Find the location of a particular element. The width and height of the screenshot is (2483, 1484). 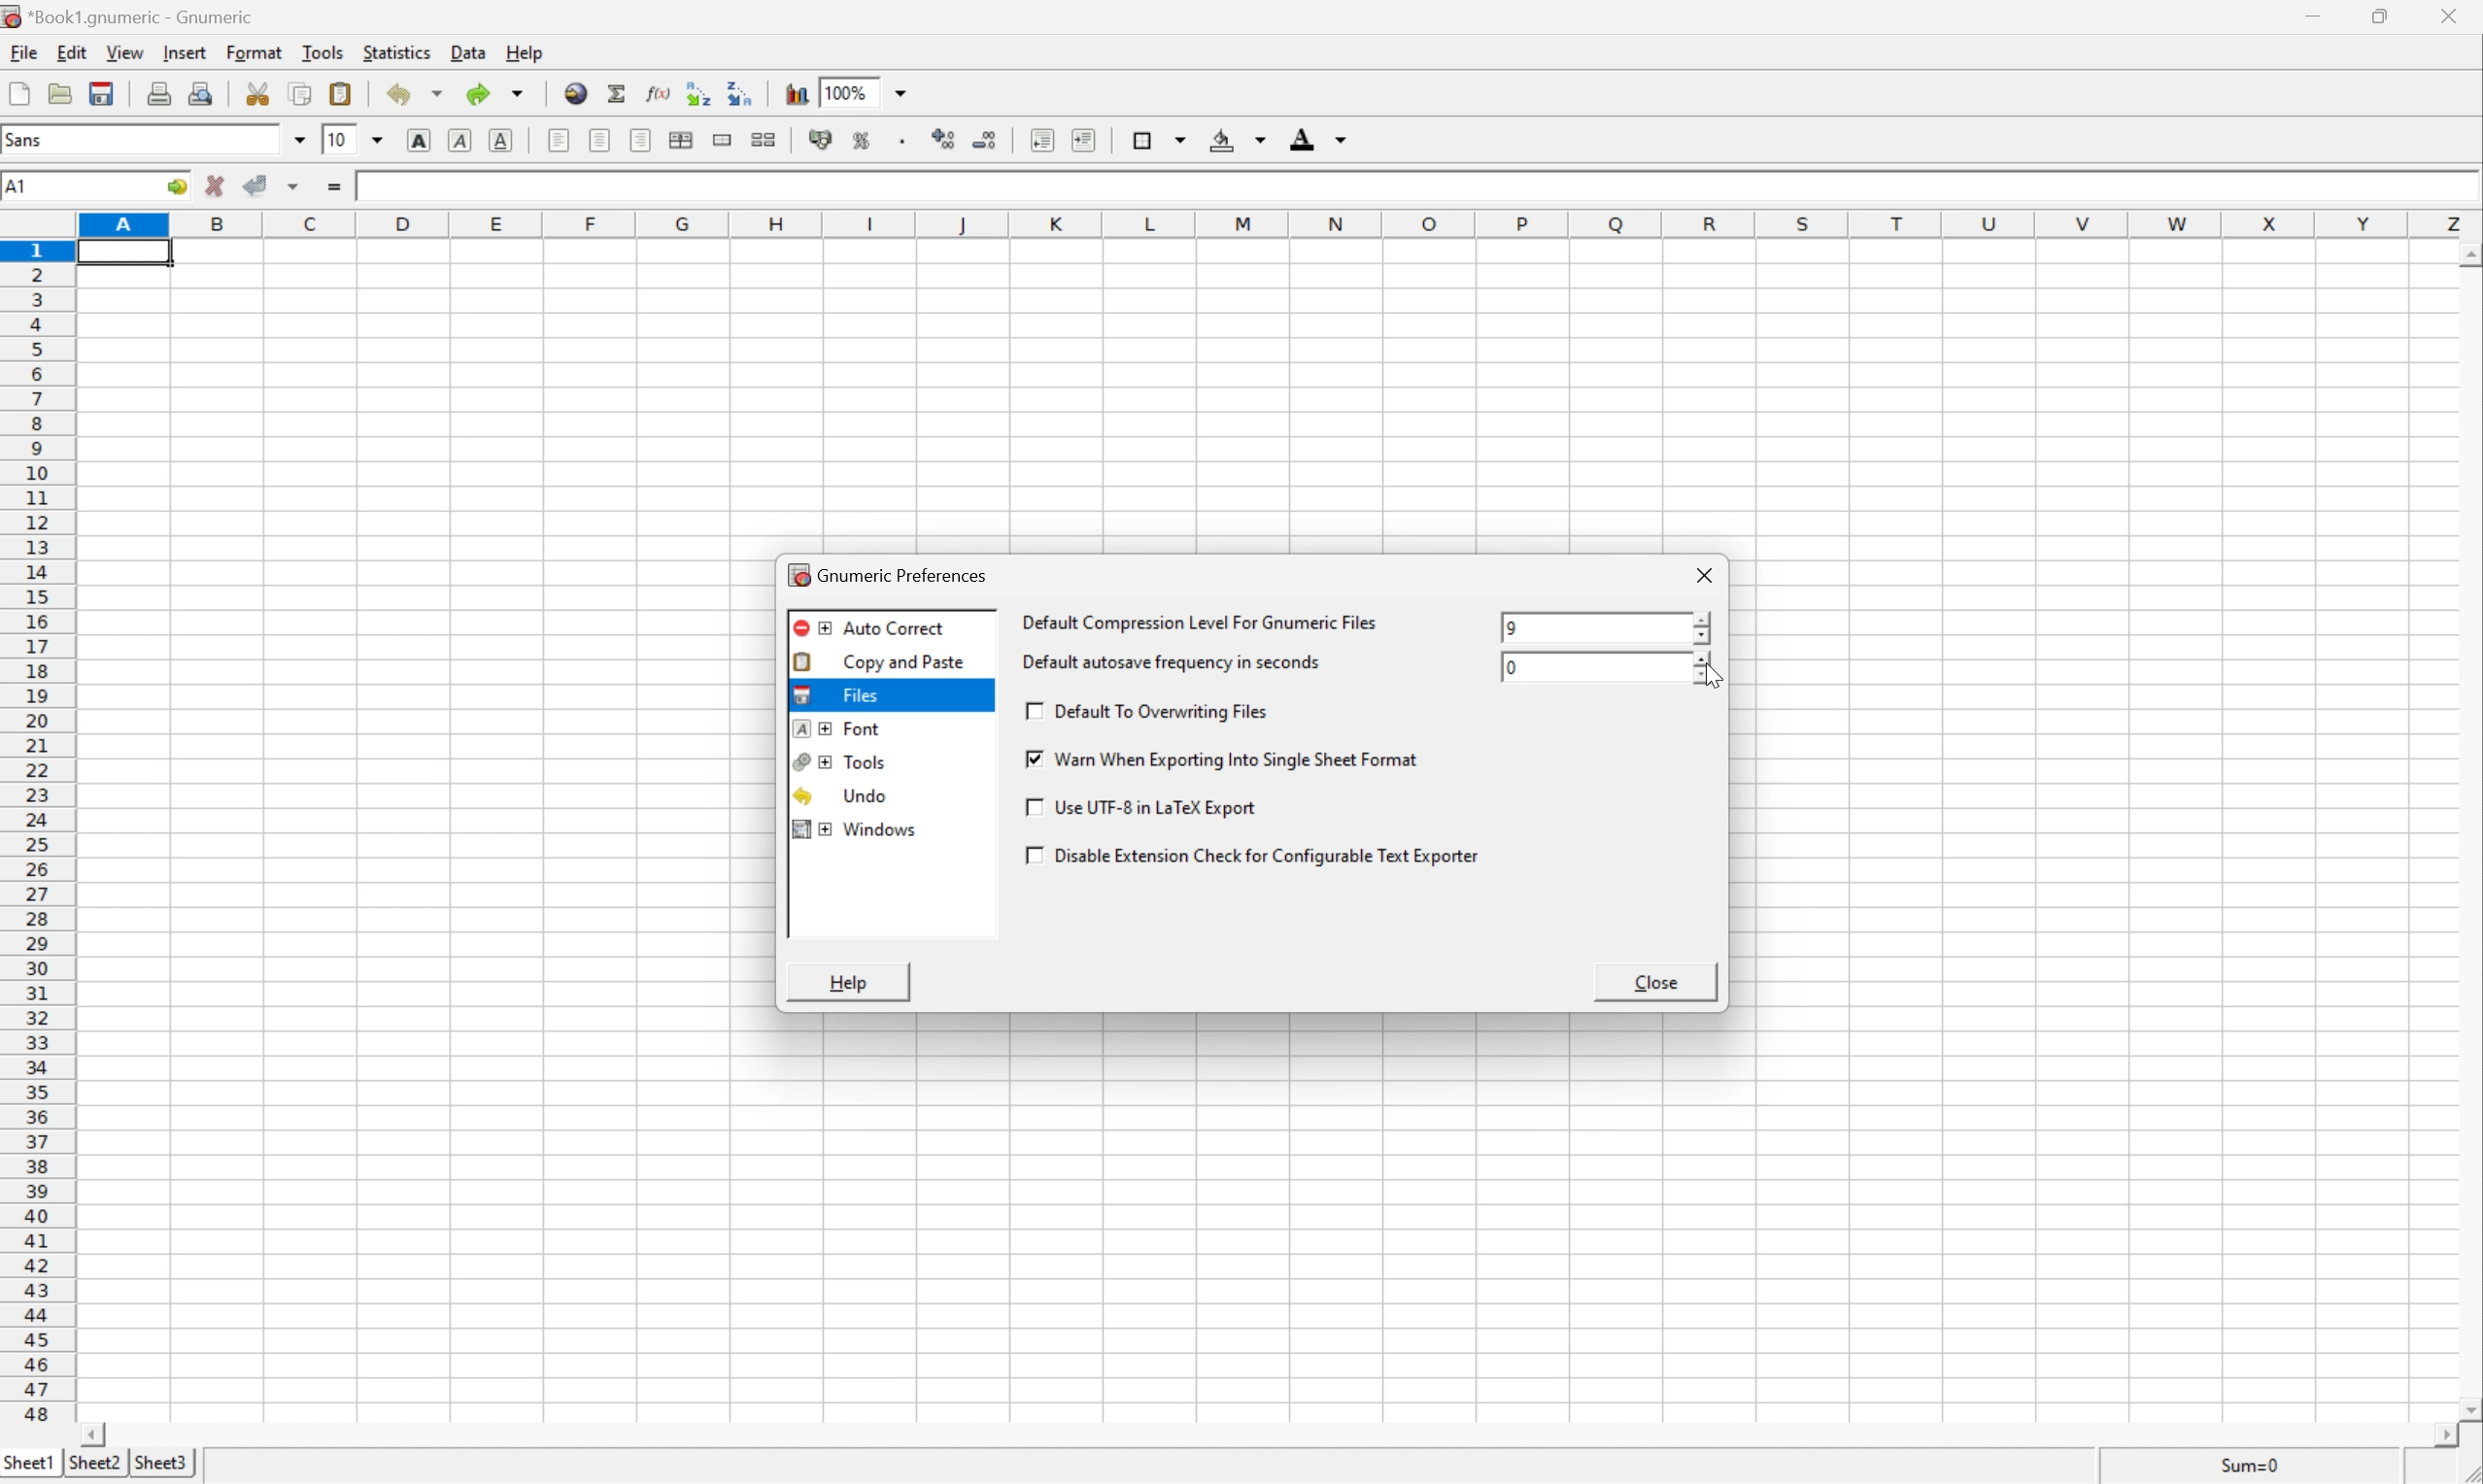

Sort the selected region in ascending order based on the first column selected is located at coordinates (697, 91).